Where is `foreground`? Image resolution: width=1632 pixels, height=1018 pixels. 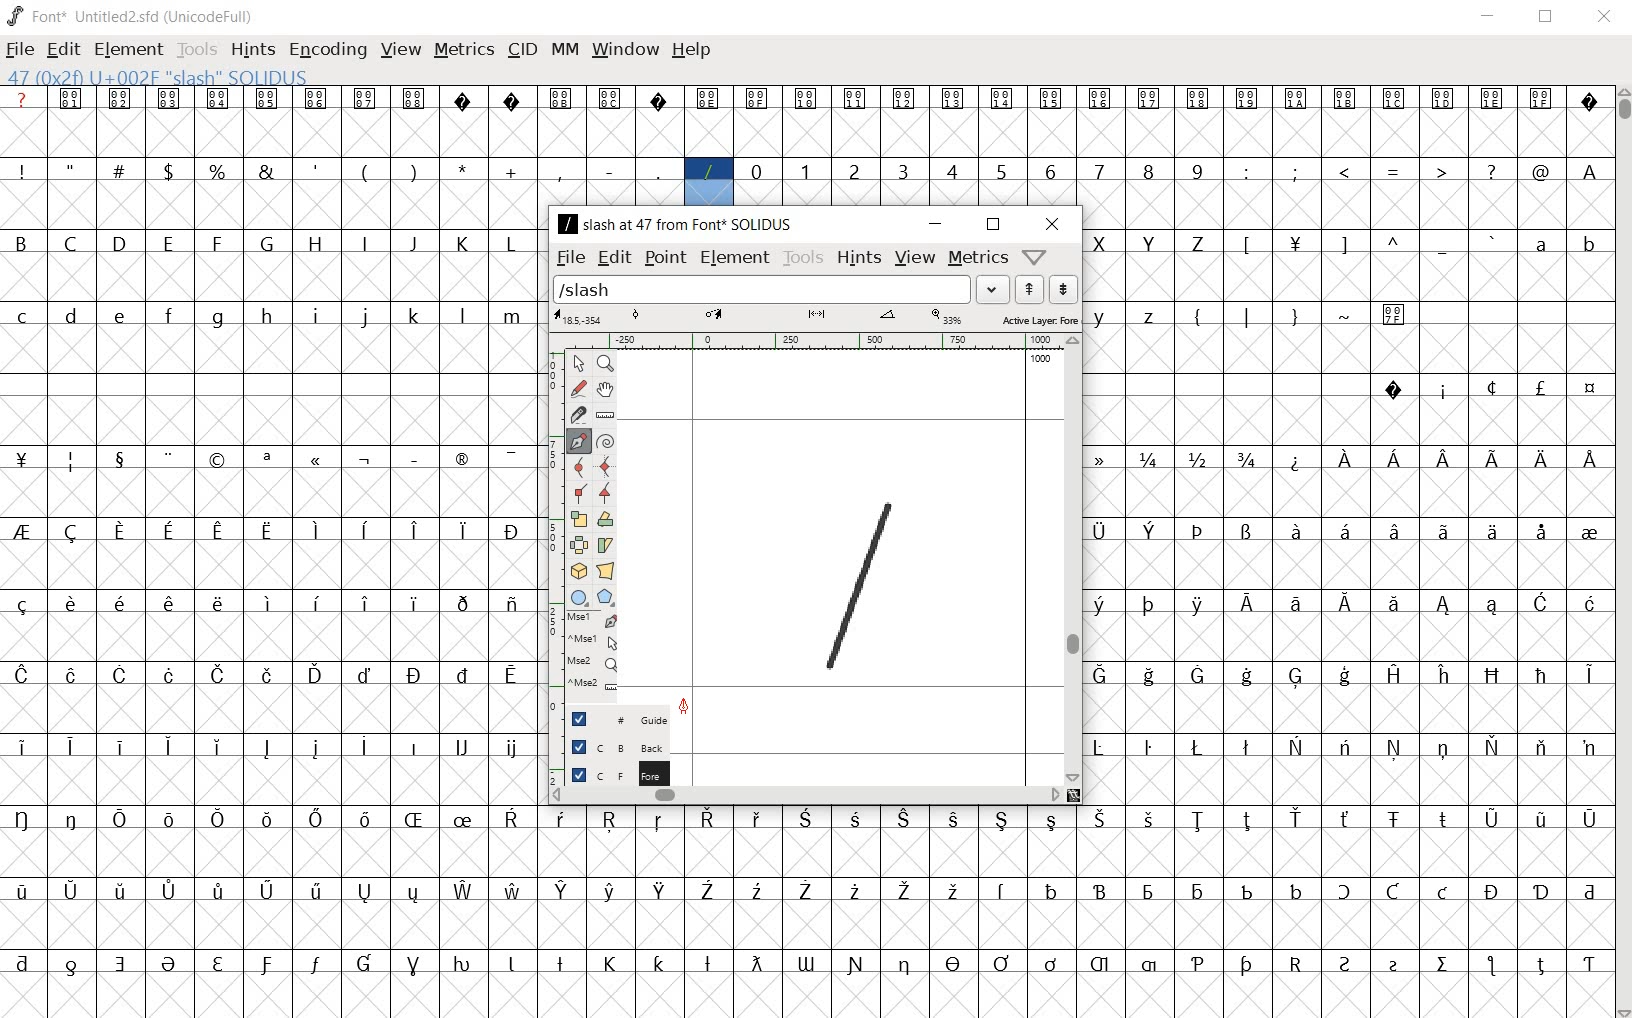
foreground is located at coordinates (610, 772).